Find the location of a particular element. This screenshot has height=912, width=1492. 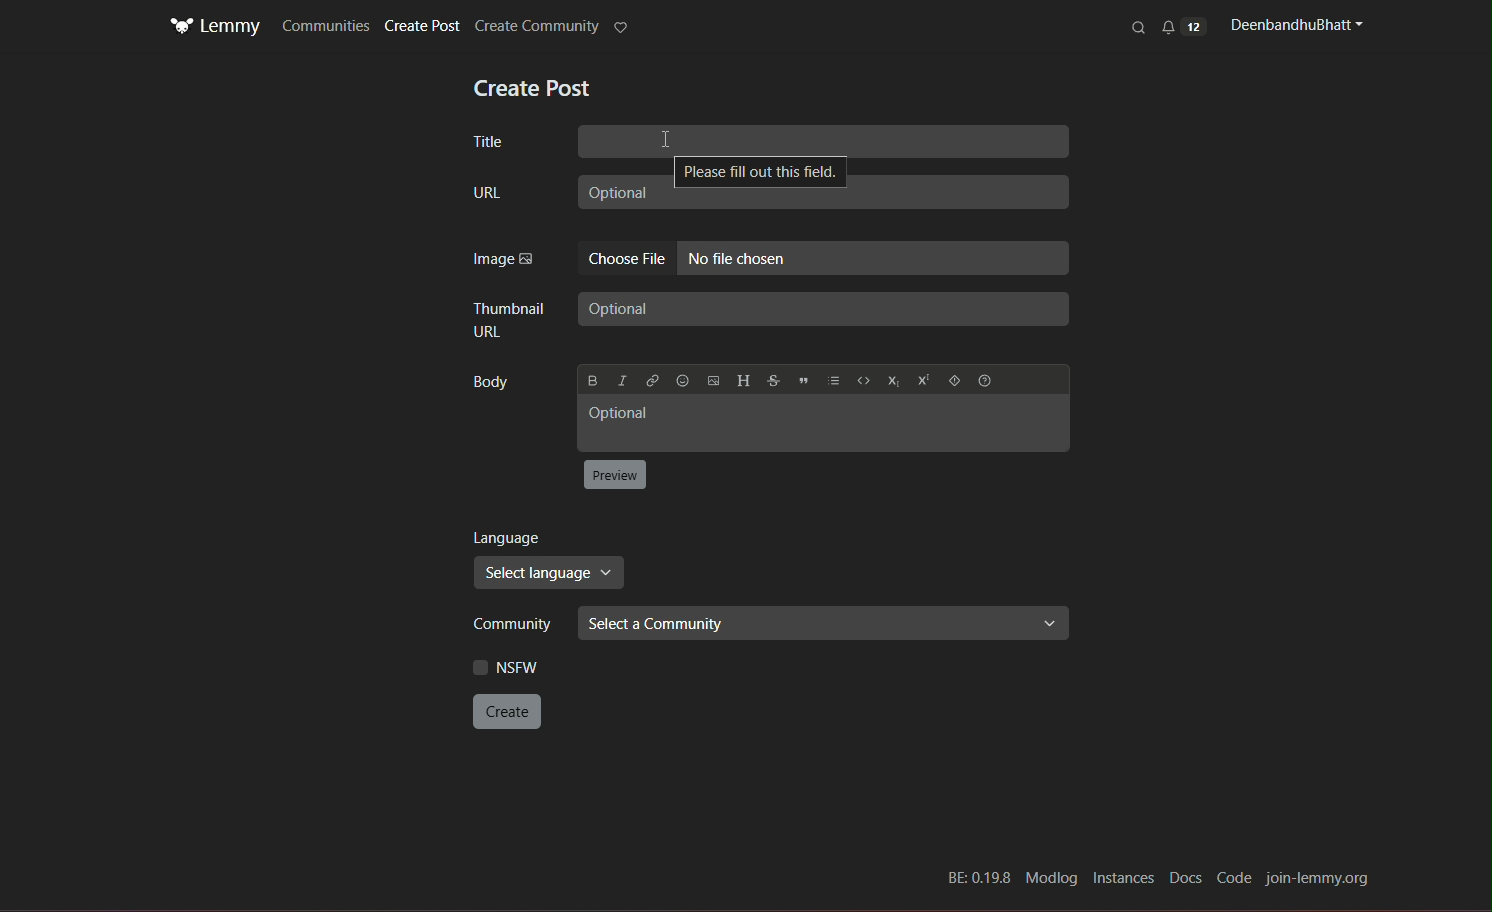

select language is located at coordinates (550, 574).